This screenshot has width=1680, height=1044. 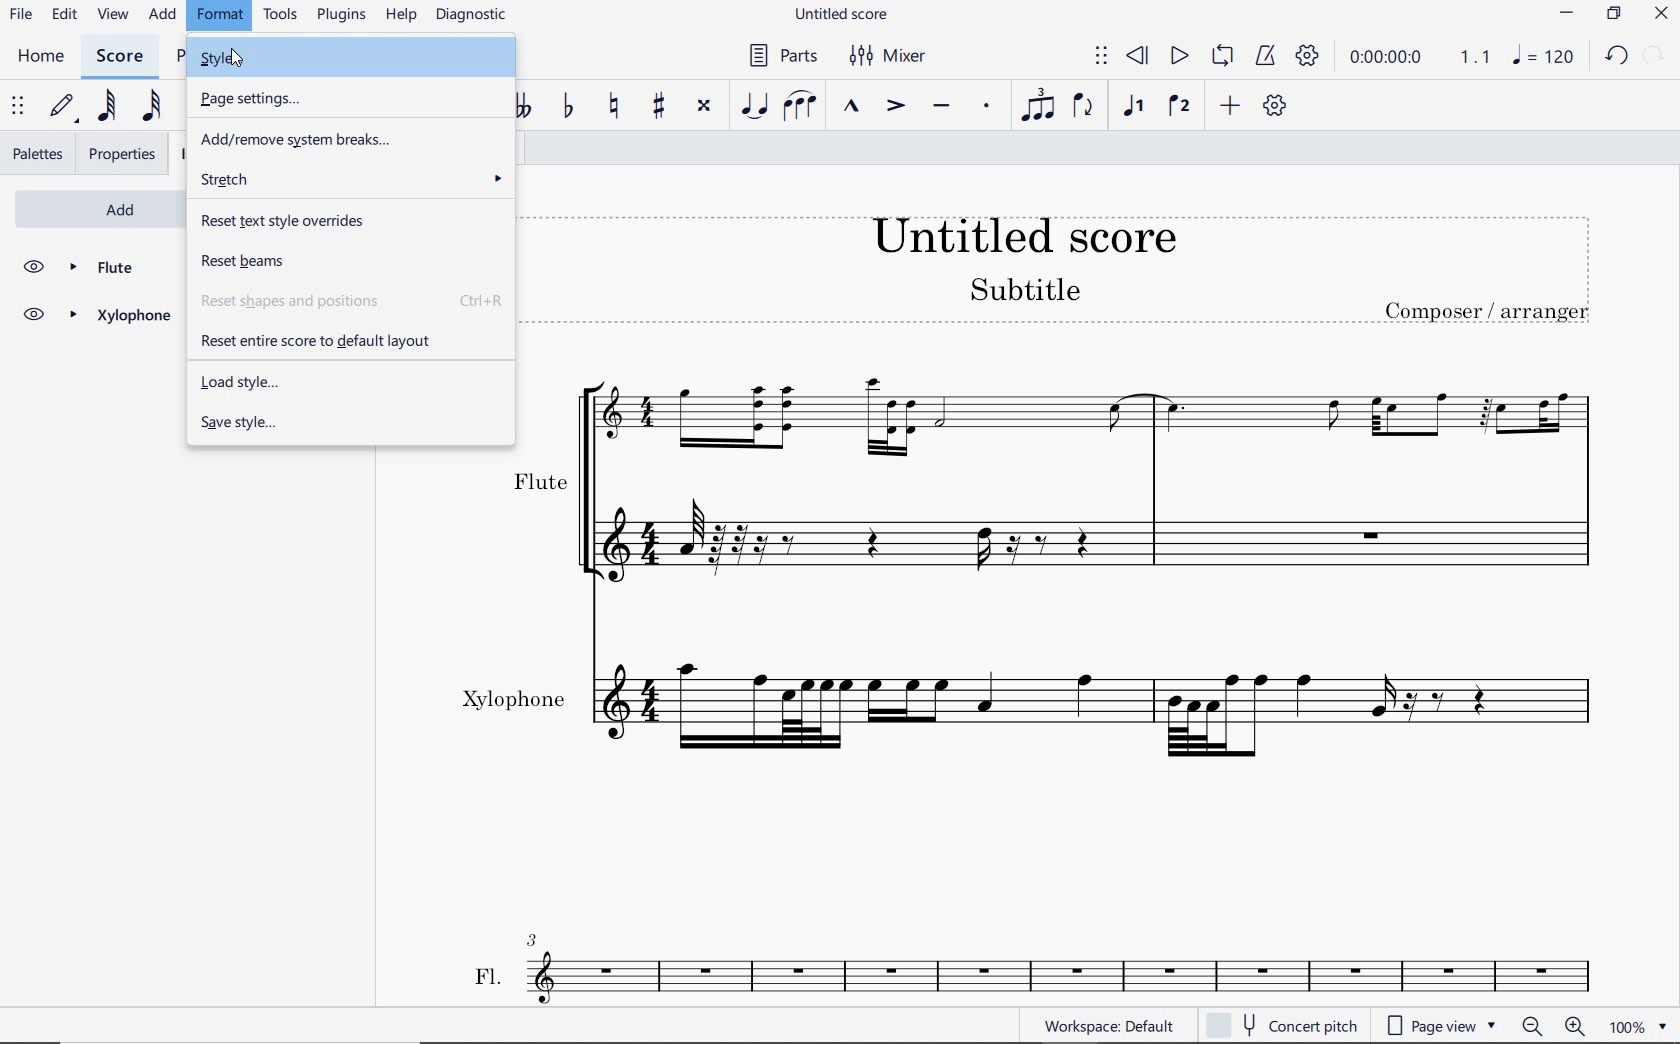 What do you see at coordinates (1139, 57) in the screenshot?
I see `REWIND` at bounding box center [1139, 57].